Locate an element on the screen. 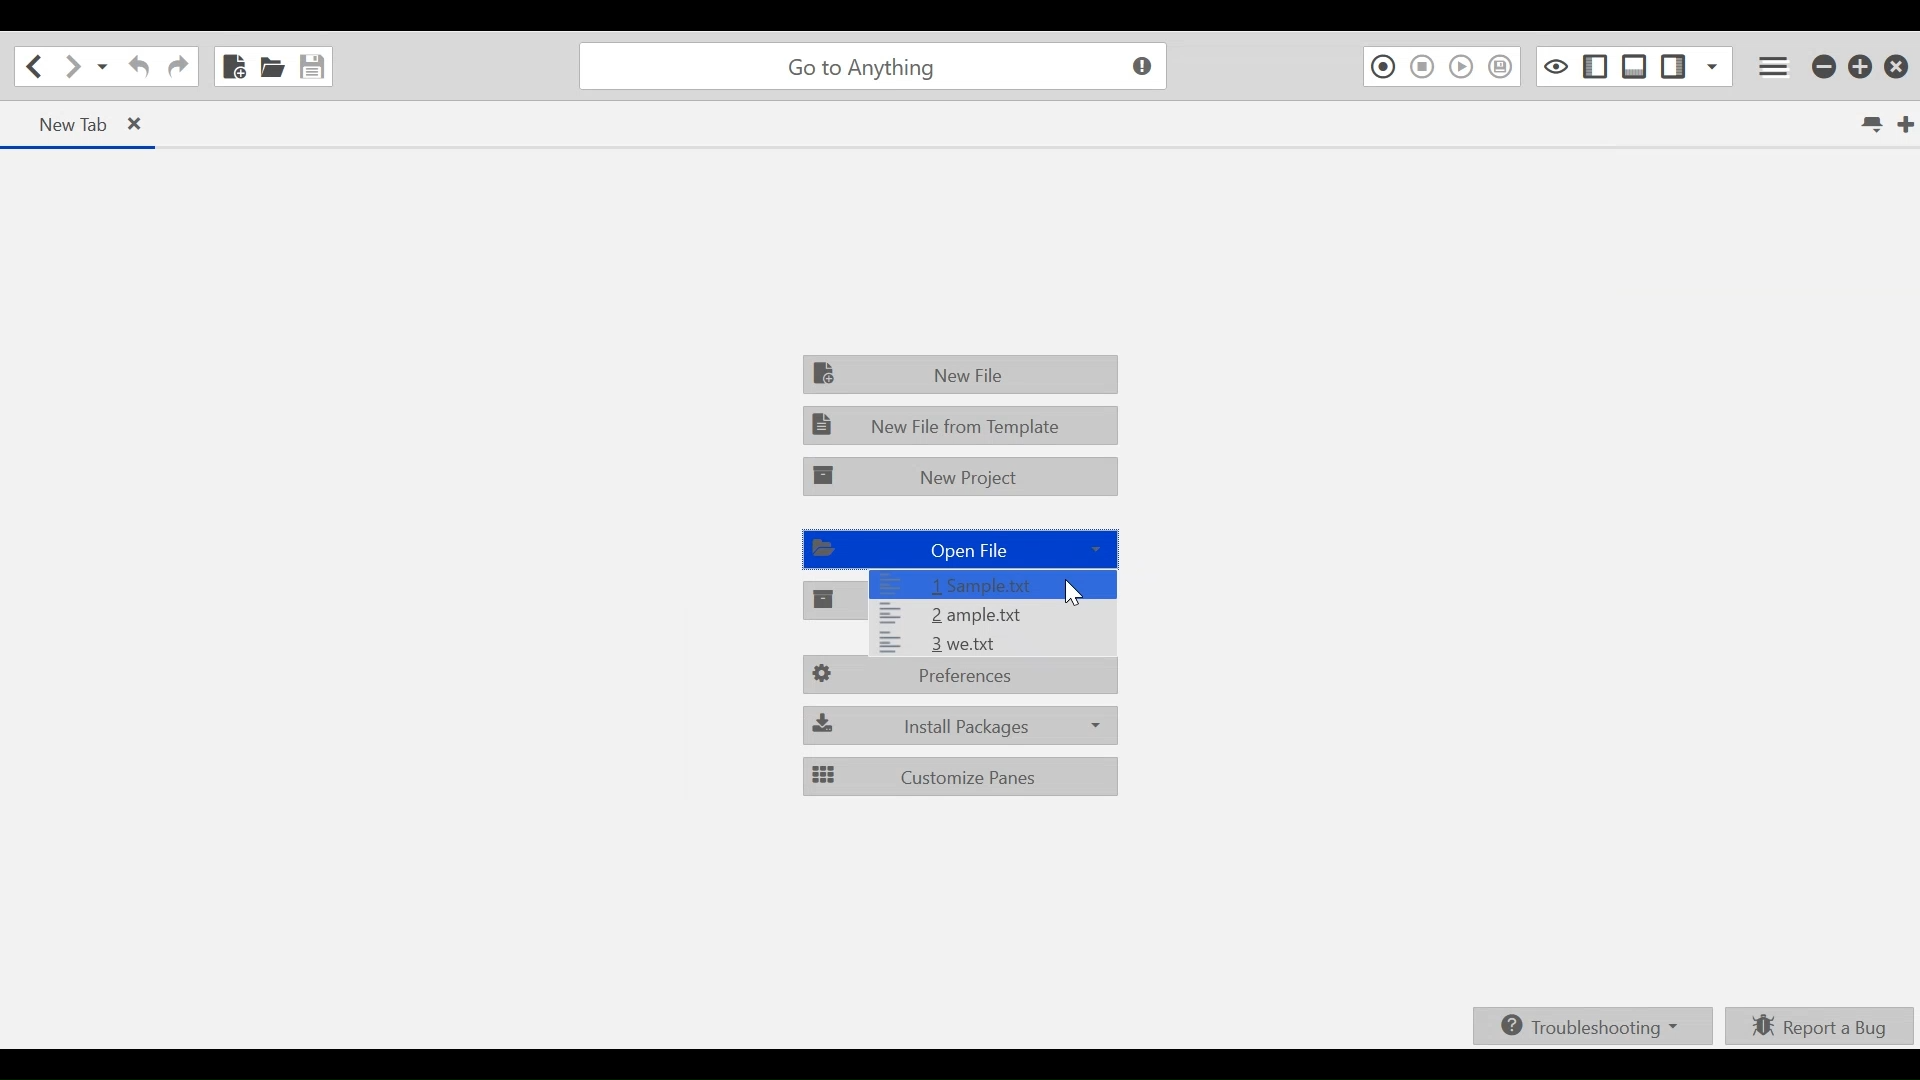  Recent locations is located at coordinates (103, 68).